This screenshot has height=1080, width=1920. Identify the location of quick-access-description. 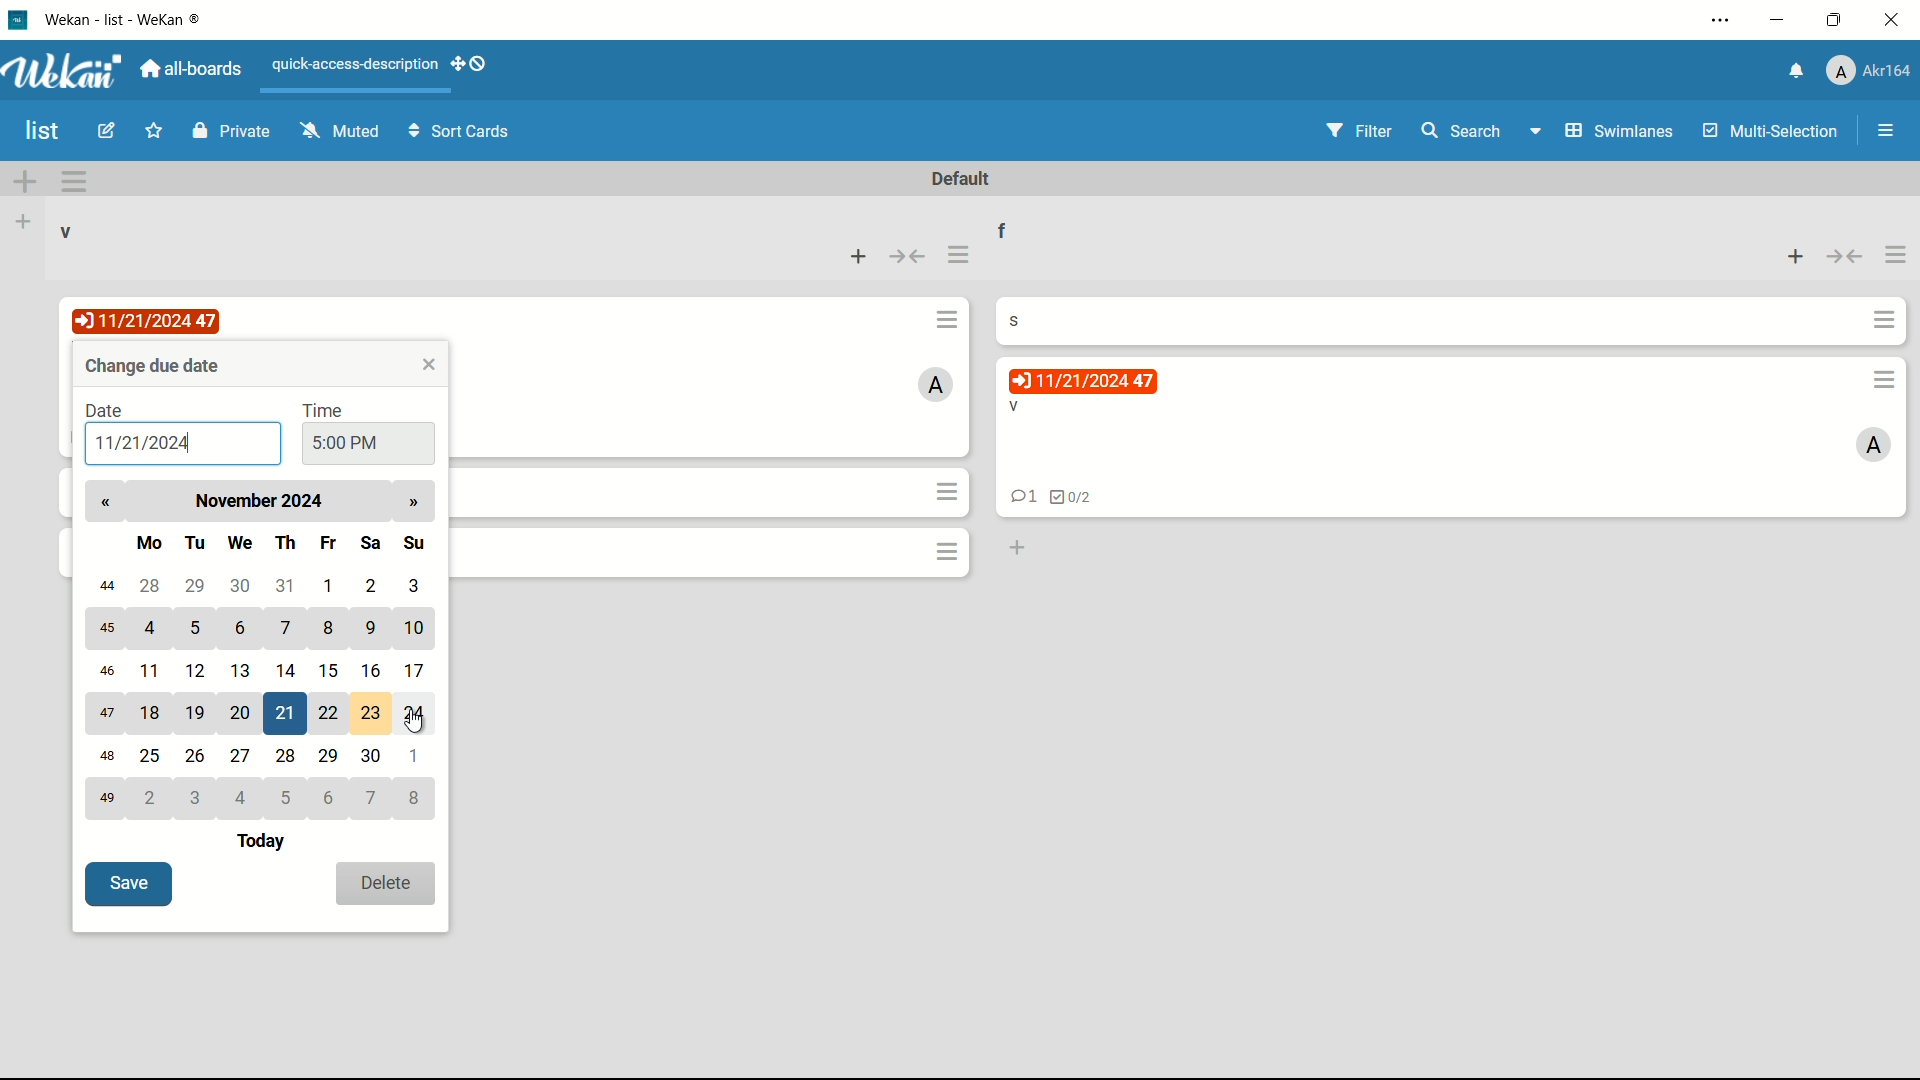
(355, 64).